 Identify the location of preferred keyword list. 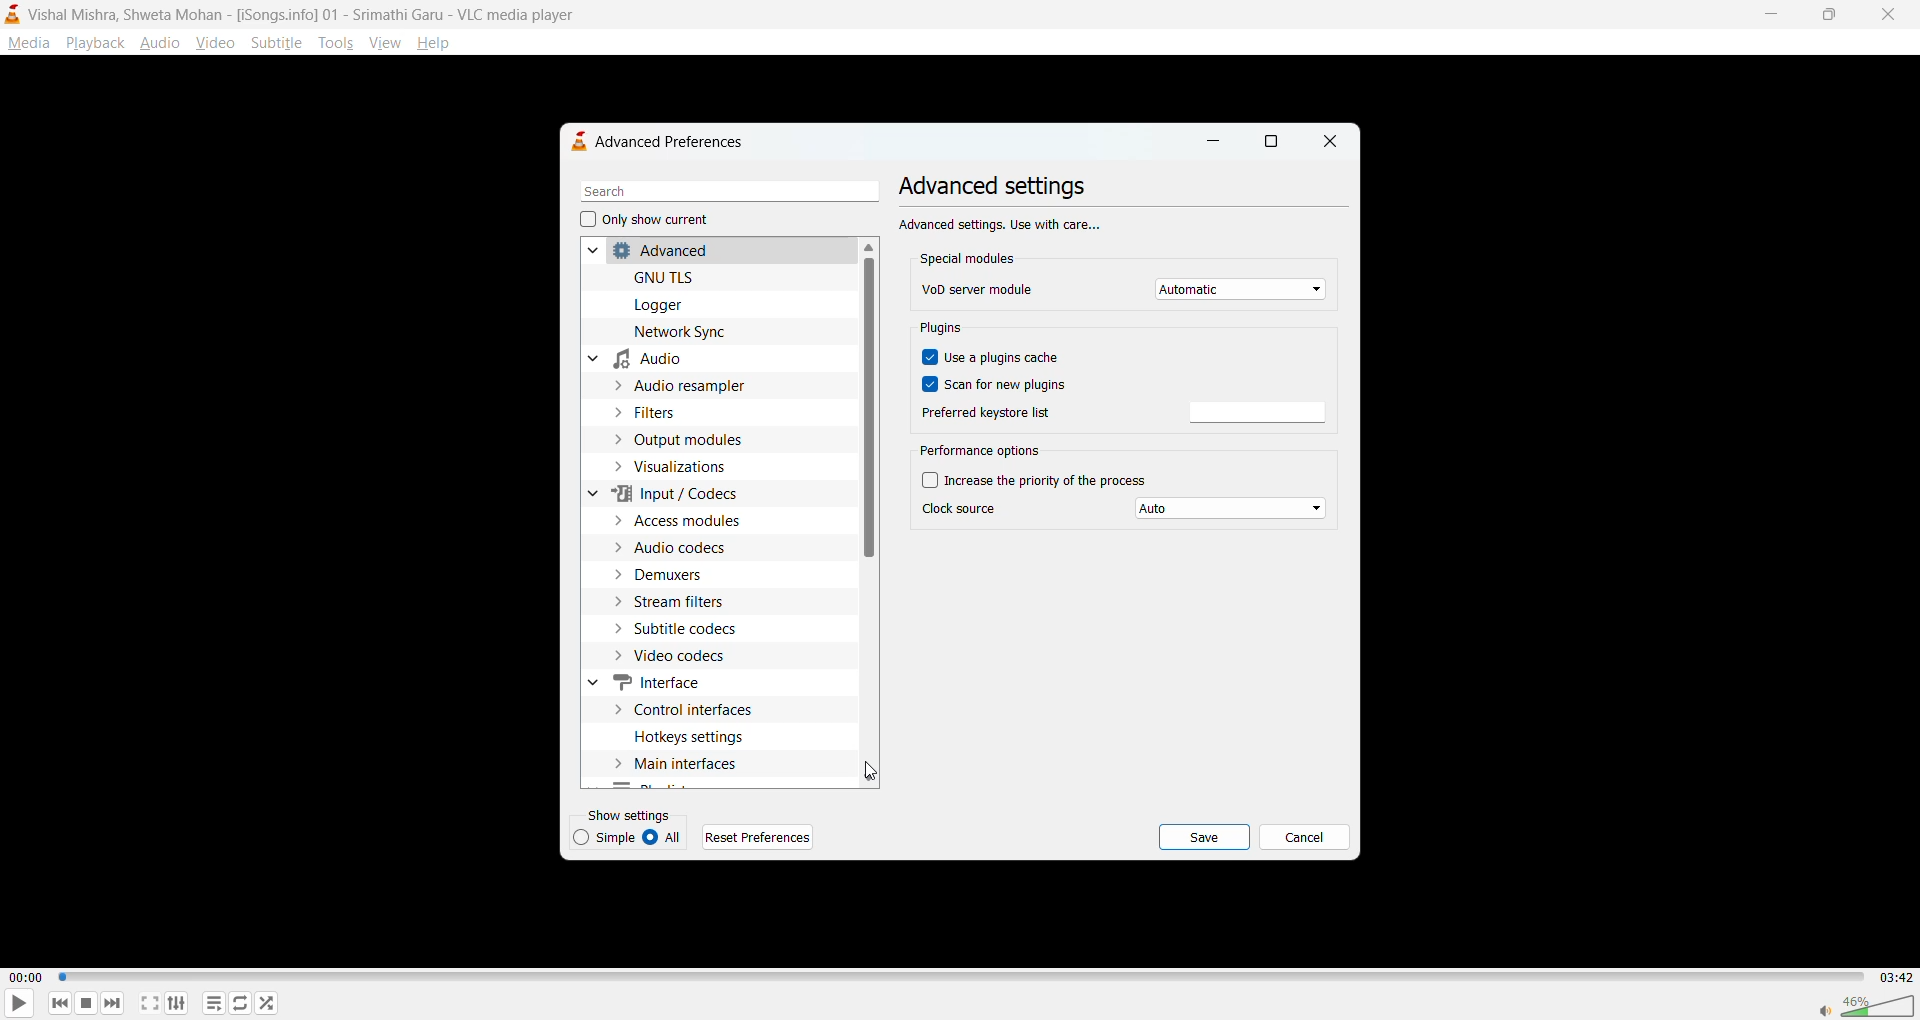
(1258, 413).